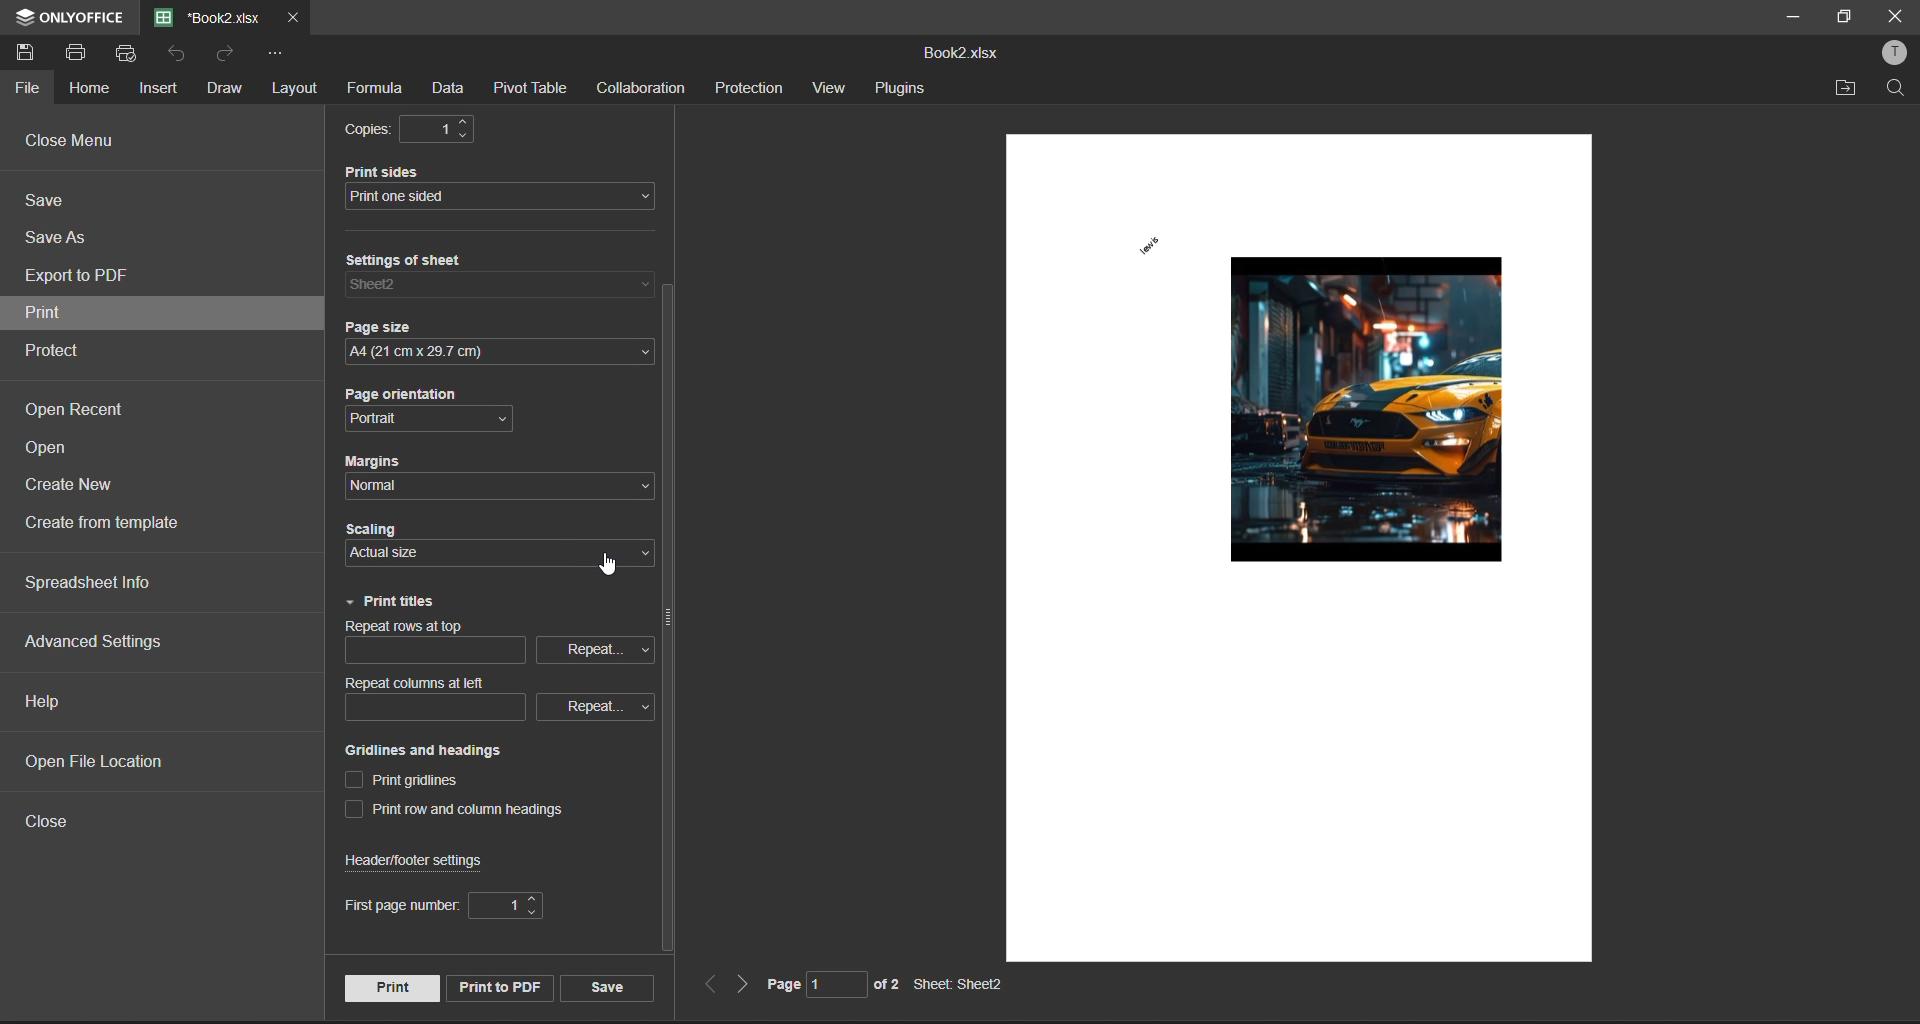 The height and width of the screenshot is (1024, 1920). Describe the element at coordinates (55, 203) in the screenshot. I see `save` at that location.